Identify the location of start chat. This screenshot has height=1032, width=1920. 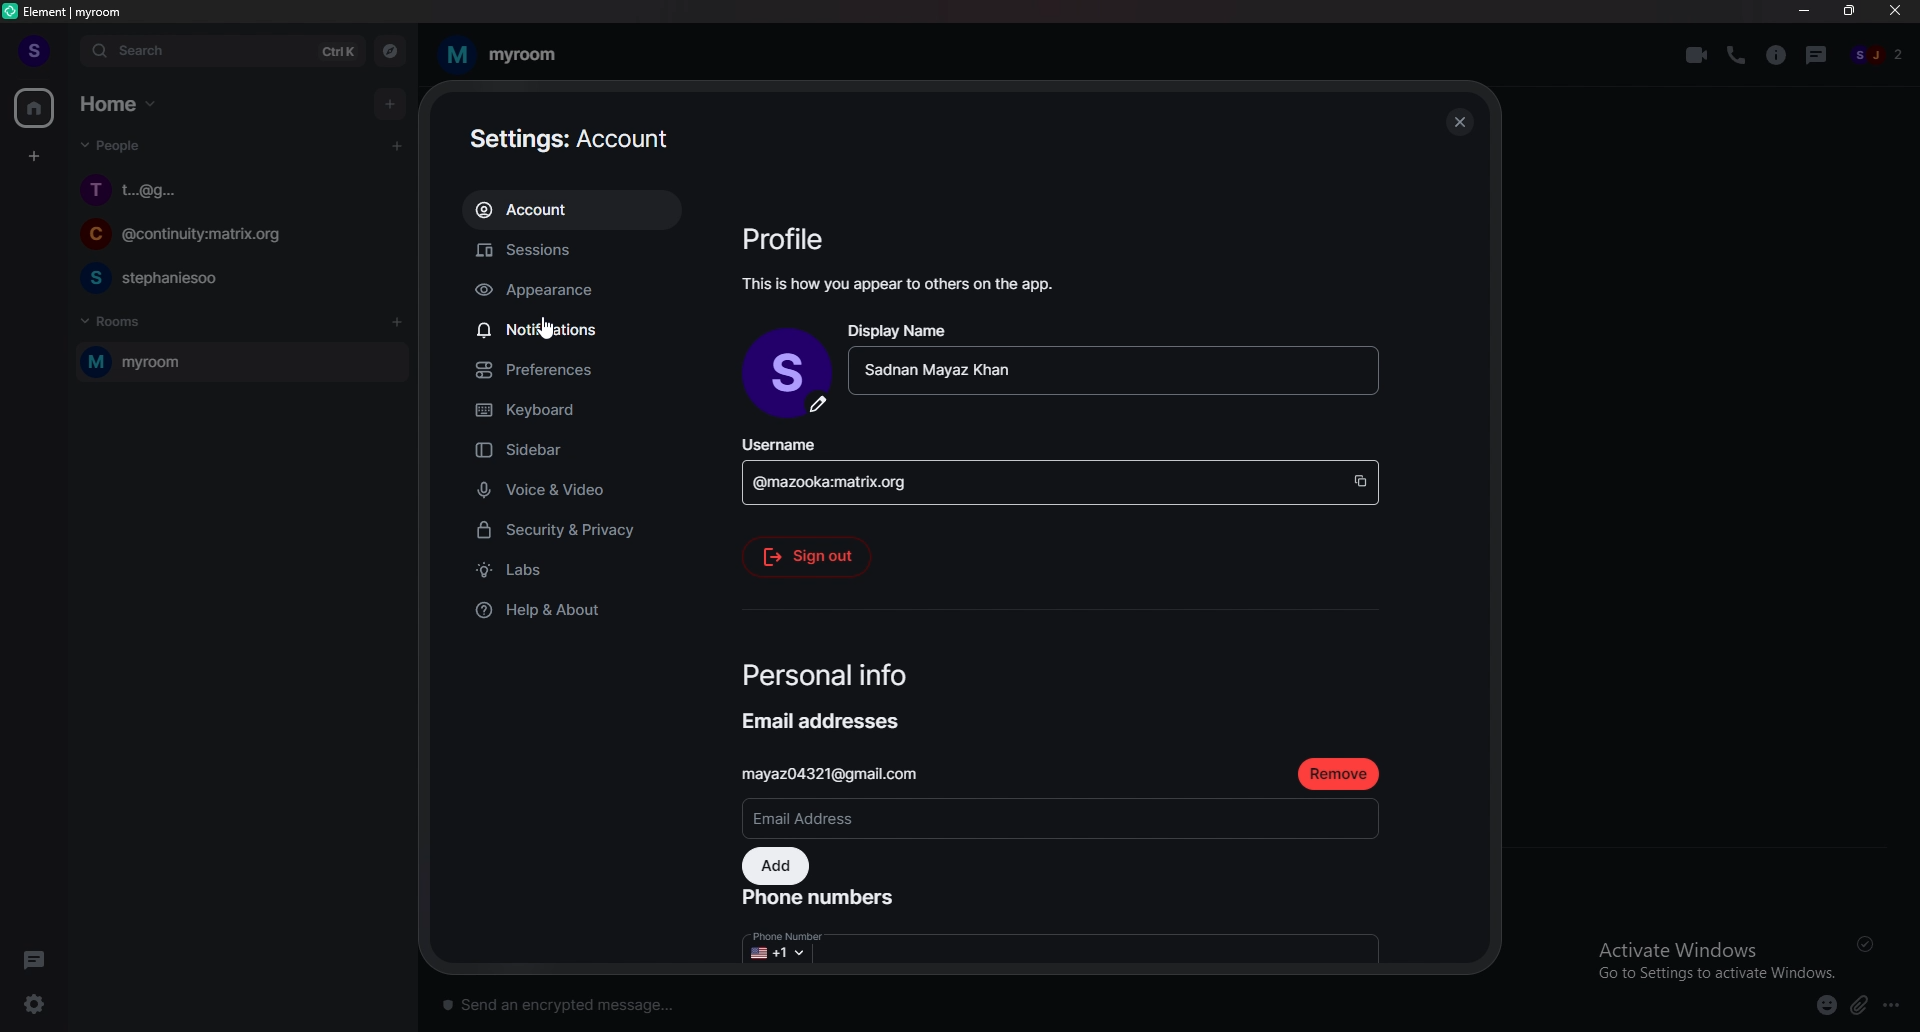
(397, 147).